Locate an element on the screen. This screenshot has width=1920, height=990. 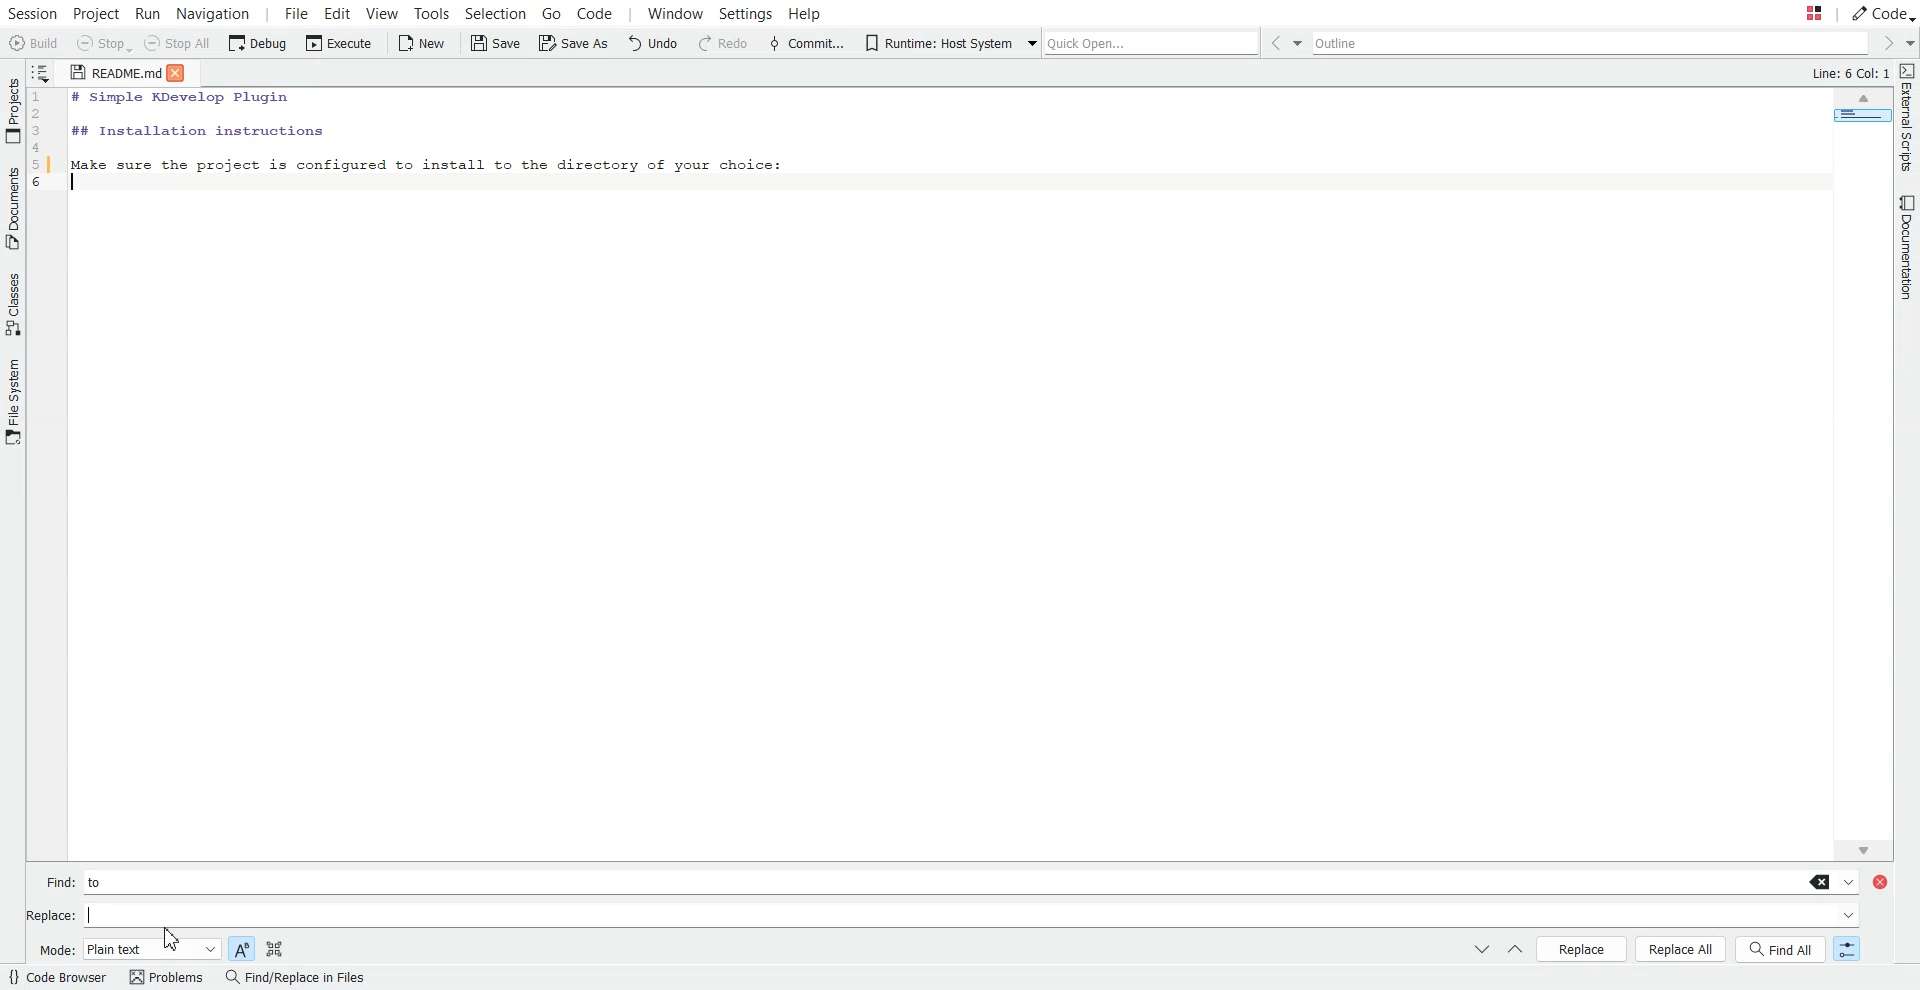
Switch To Previous is located at coordinates (1514, 951).